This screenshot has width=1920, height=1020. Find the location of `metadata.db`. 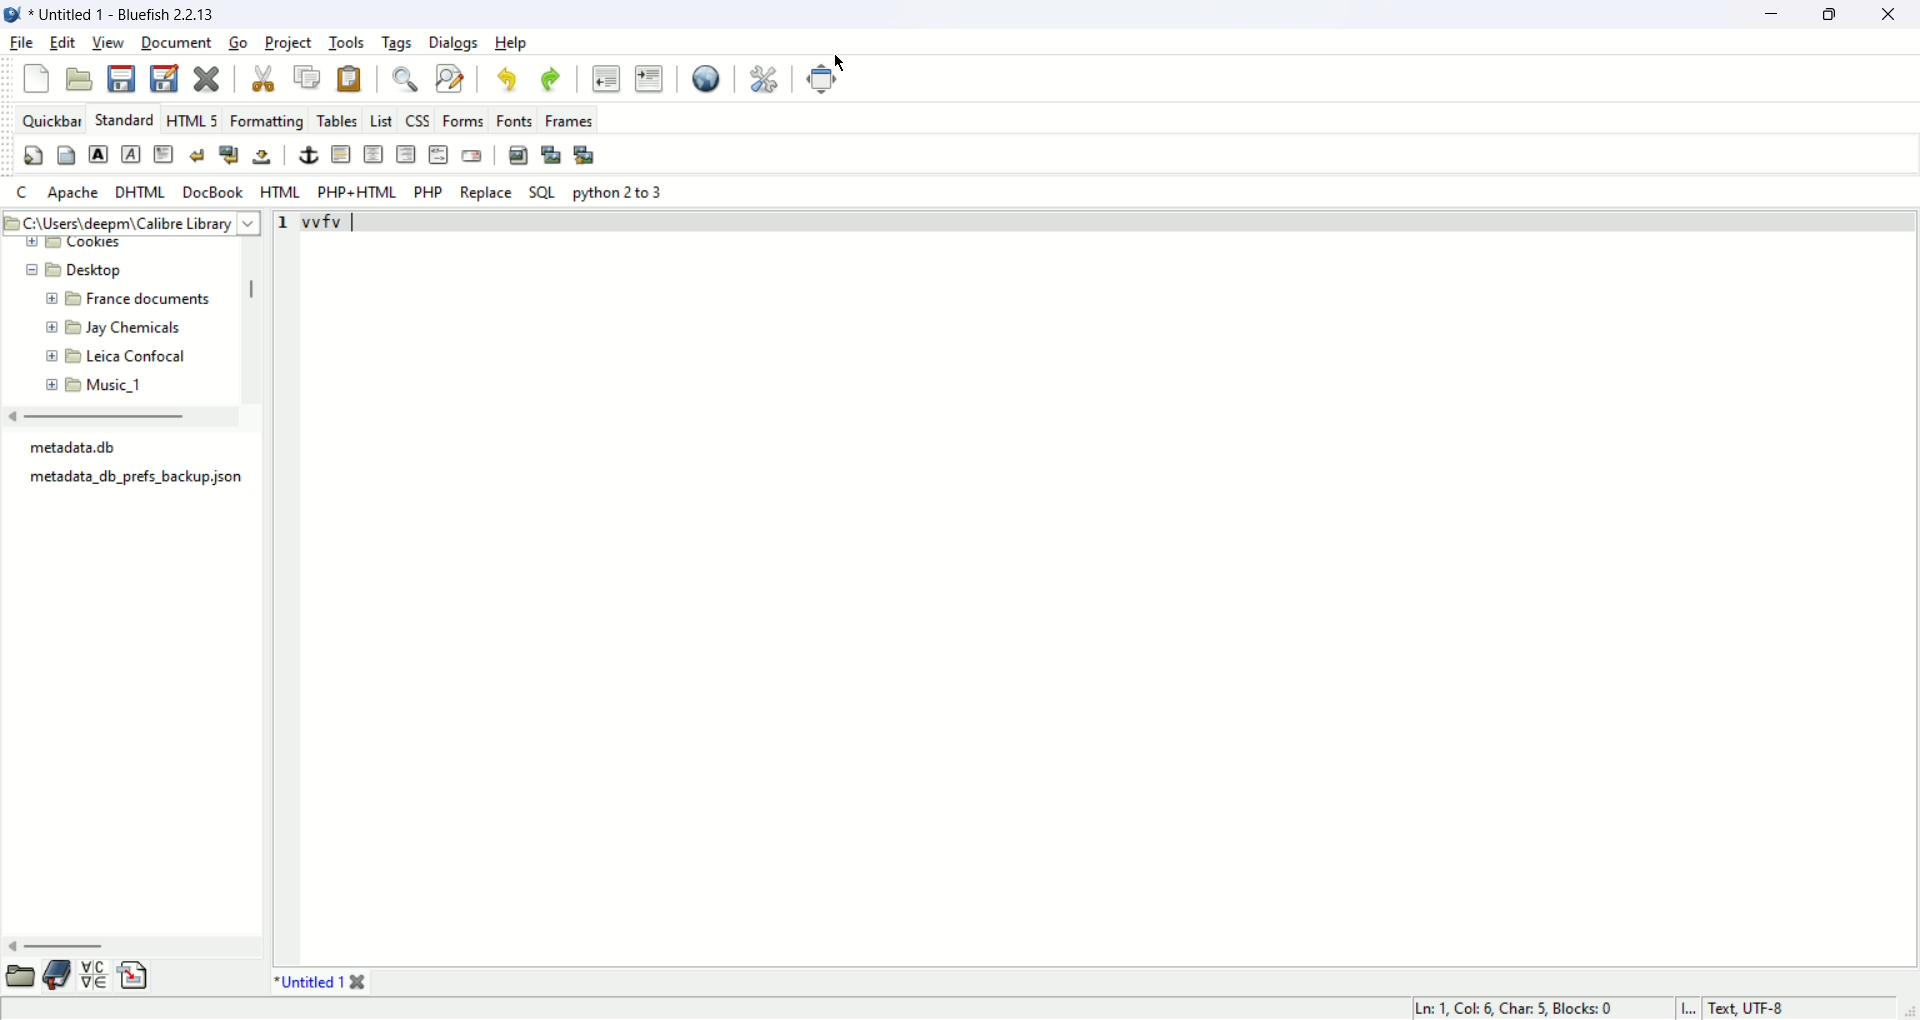

metadata.db is located at coordinates (81, 447).